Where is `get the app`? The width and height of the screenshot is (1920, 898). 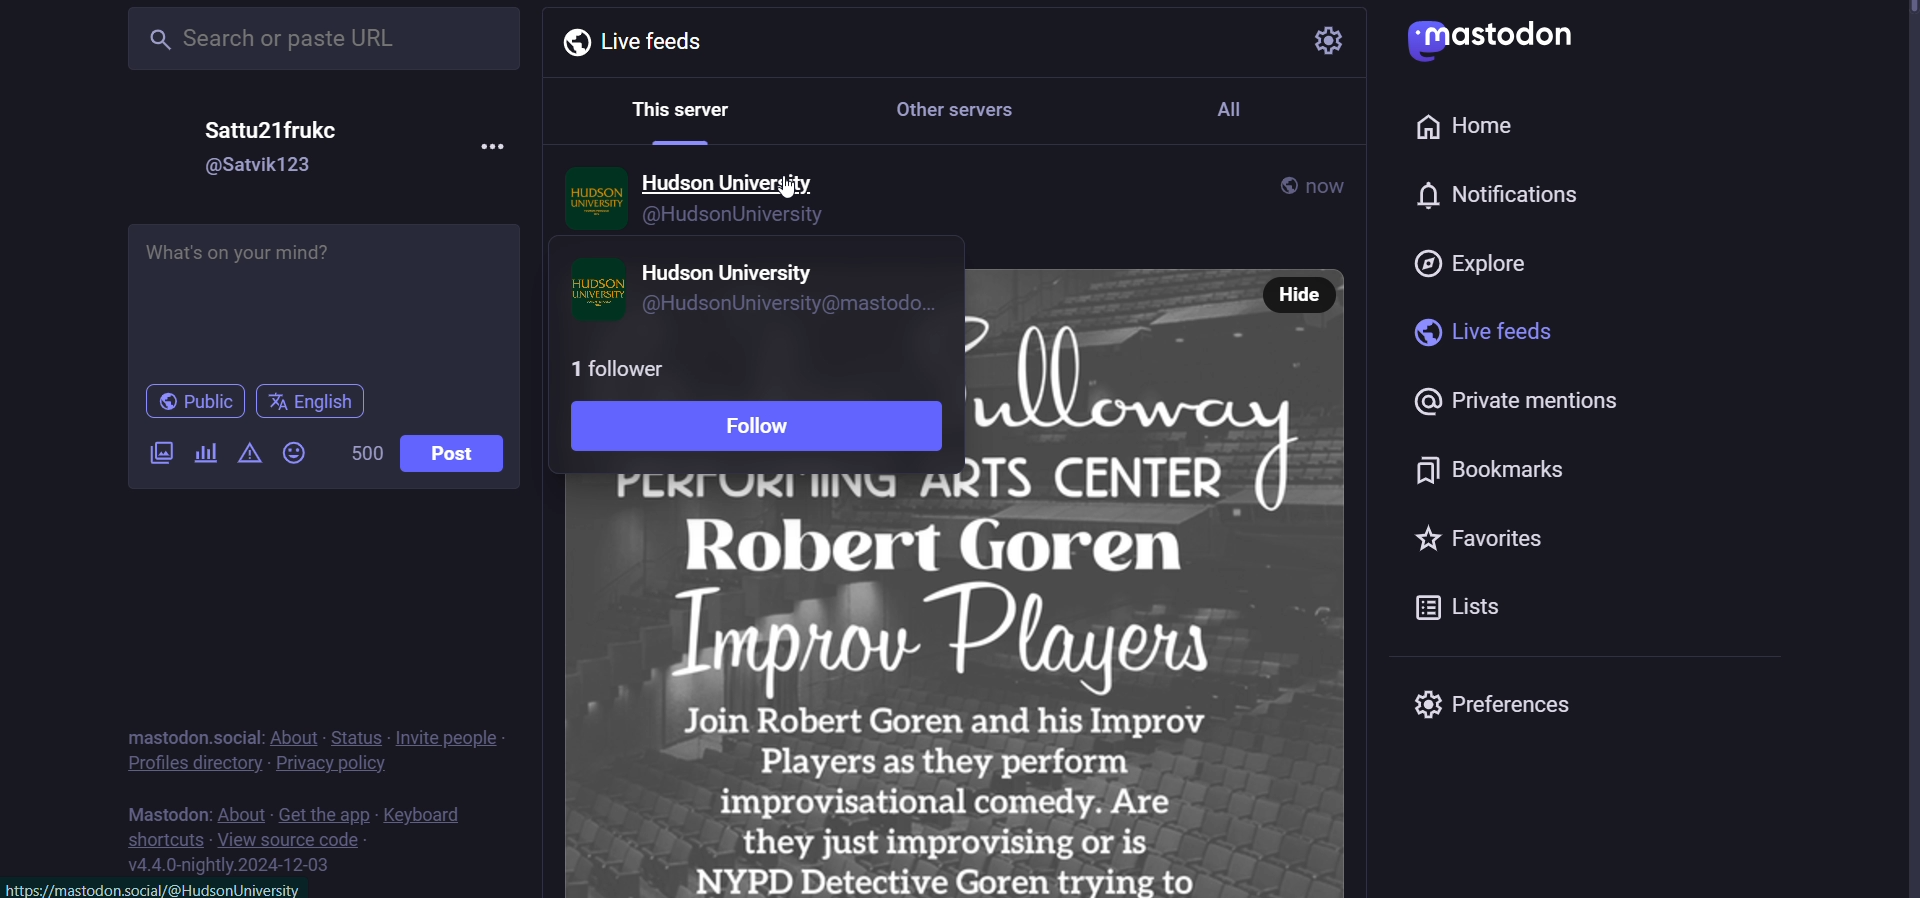 get the app is located at coordinates (325, 815).